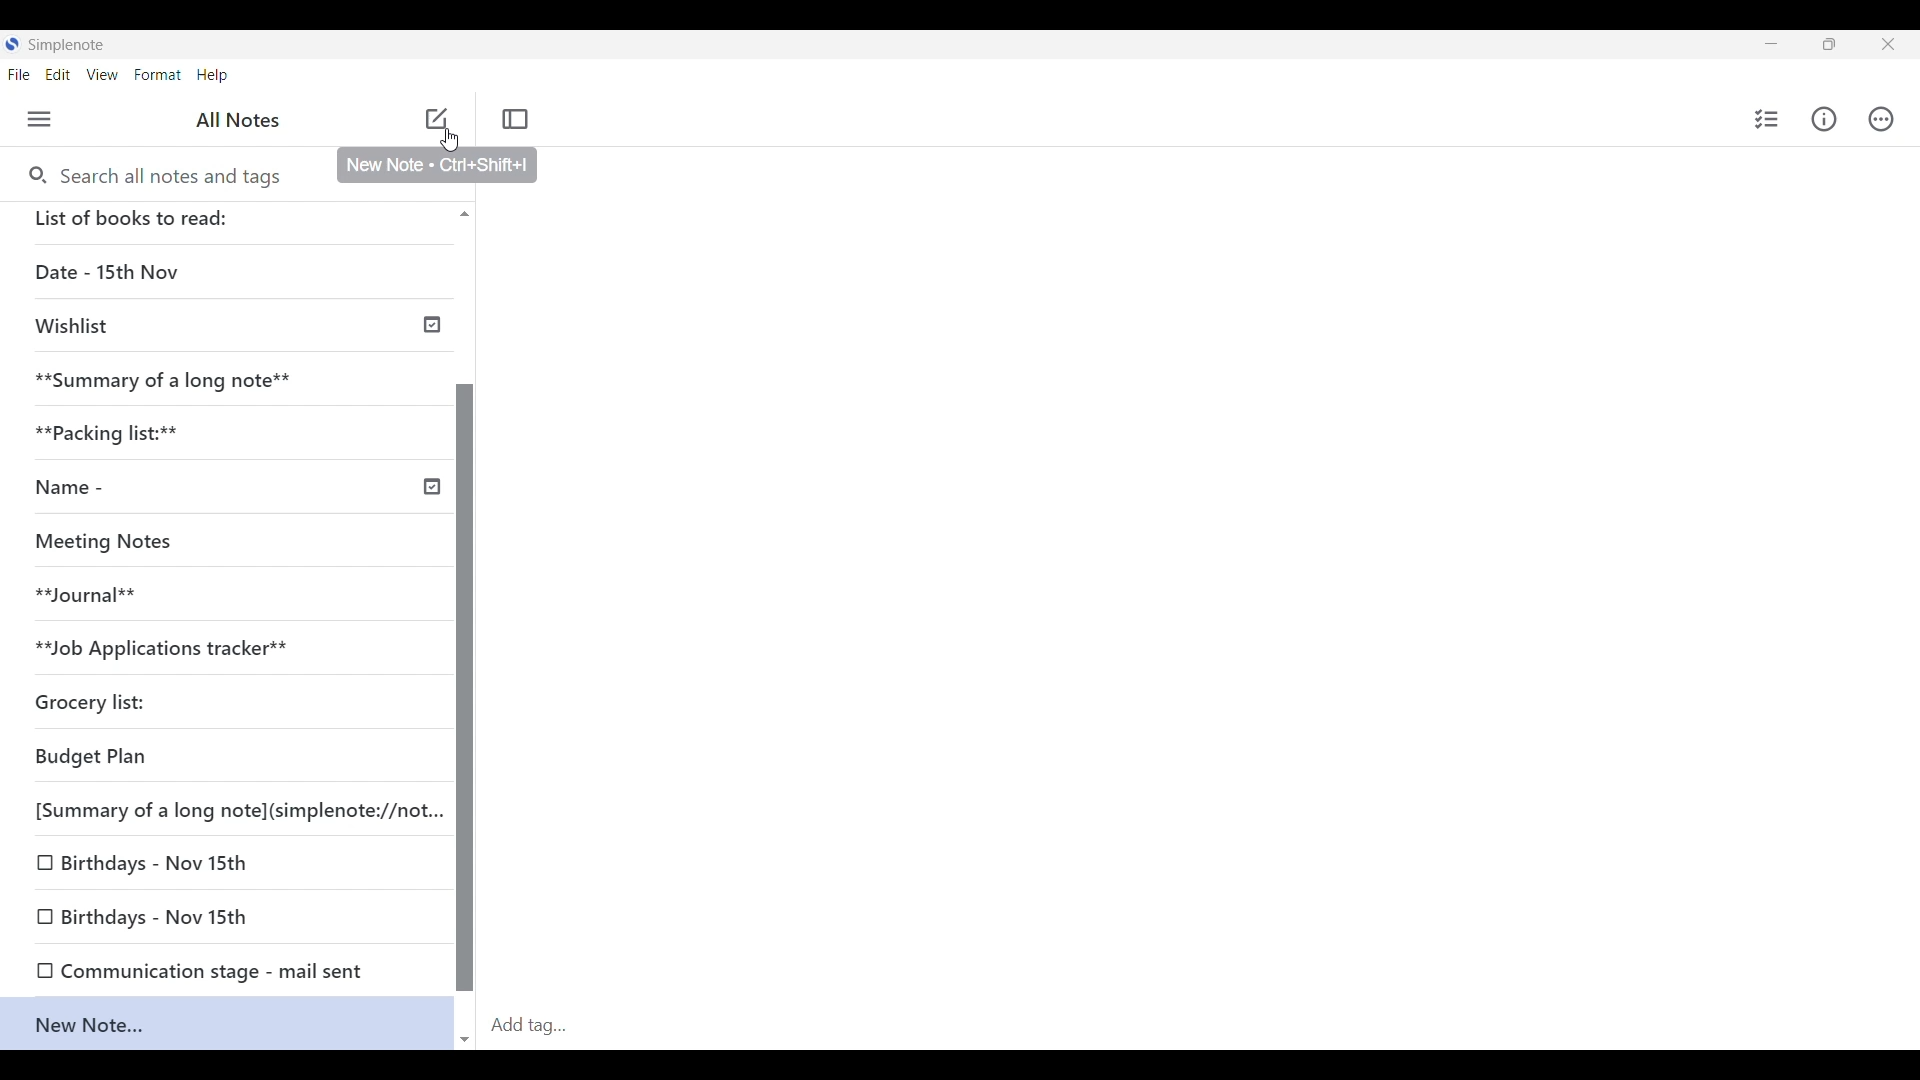 The image size is (1920, 1080). I want to click on scroll down button, so click(466, 1033).